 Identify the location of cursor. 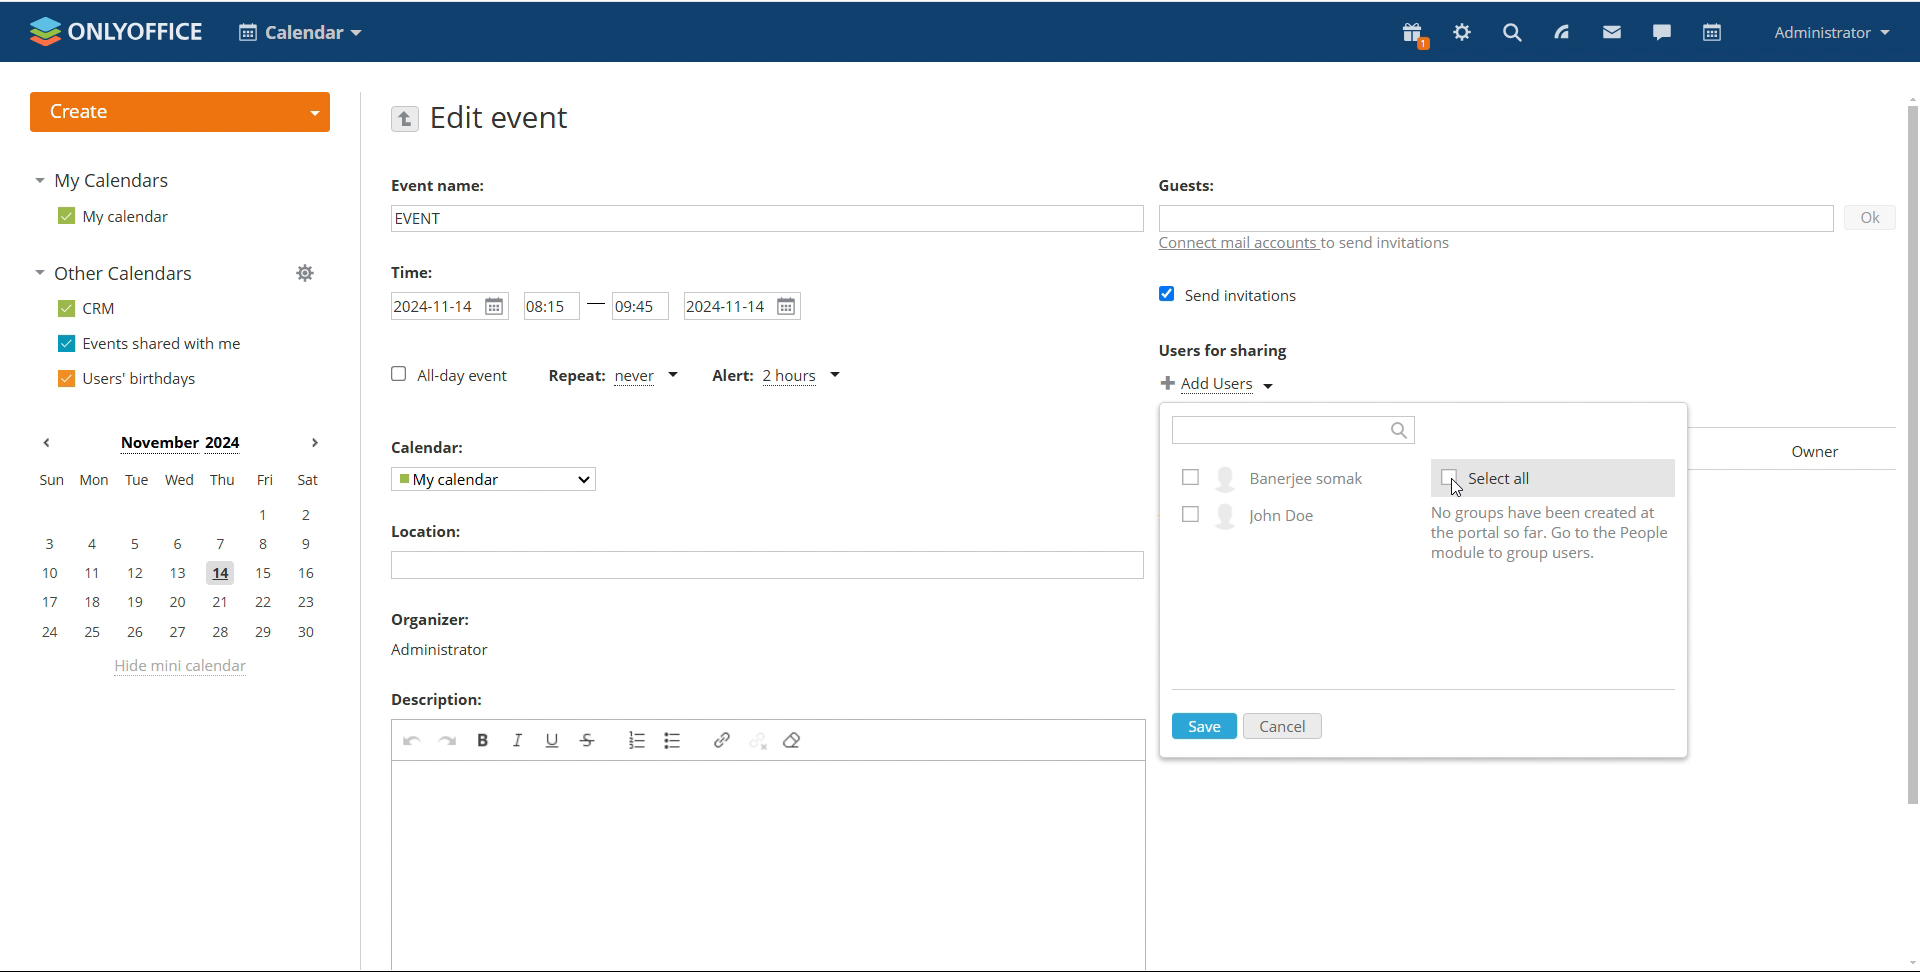
(1457, 488).